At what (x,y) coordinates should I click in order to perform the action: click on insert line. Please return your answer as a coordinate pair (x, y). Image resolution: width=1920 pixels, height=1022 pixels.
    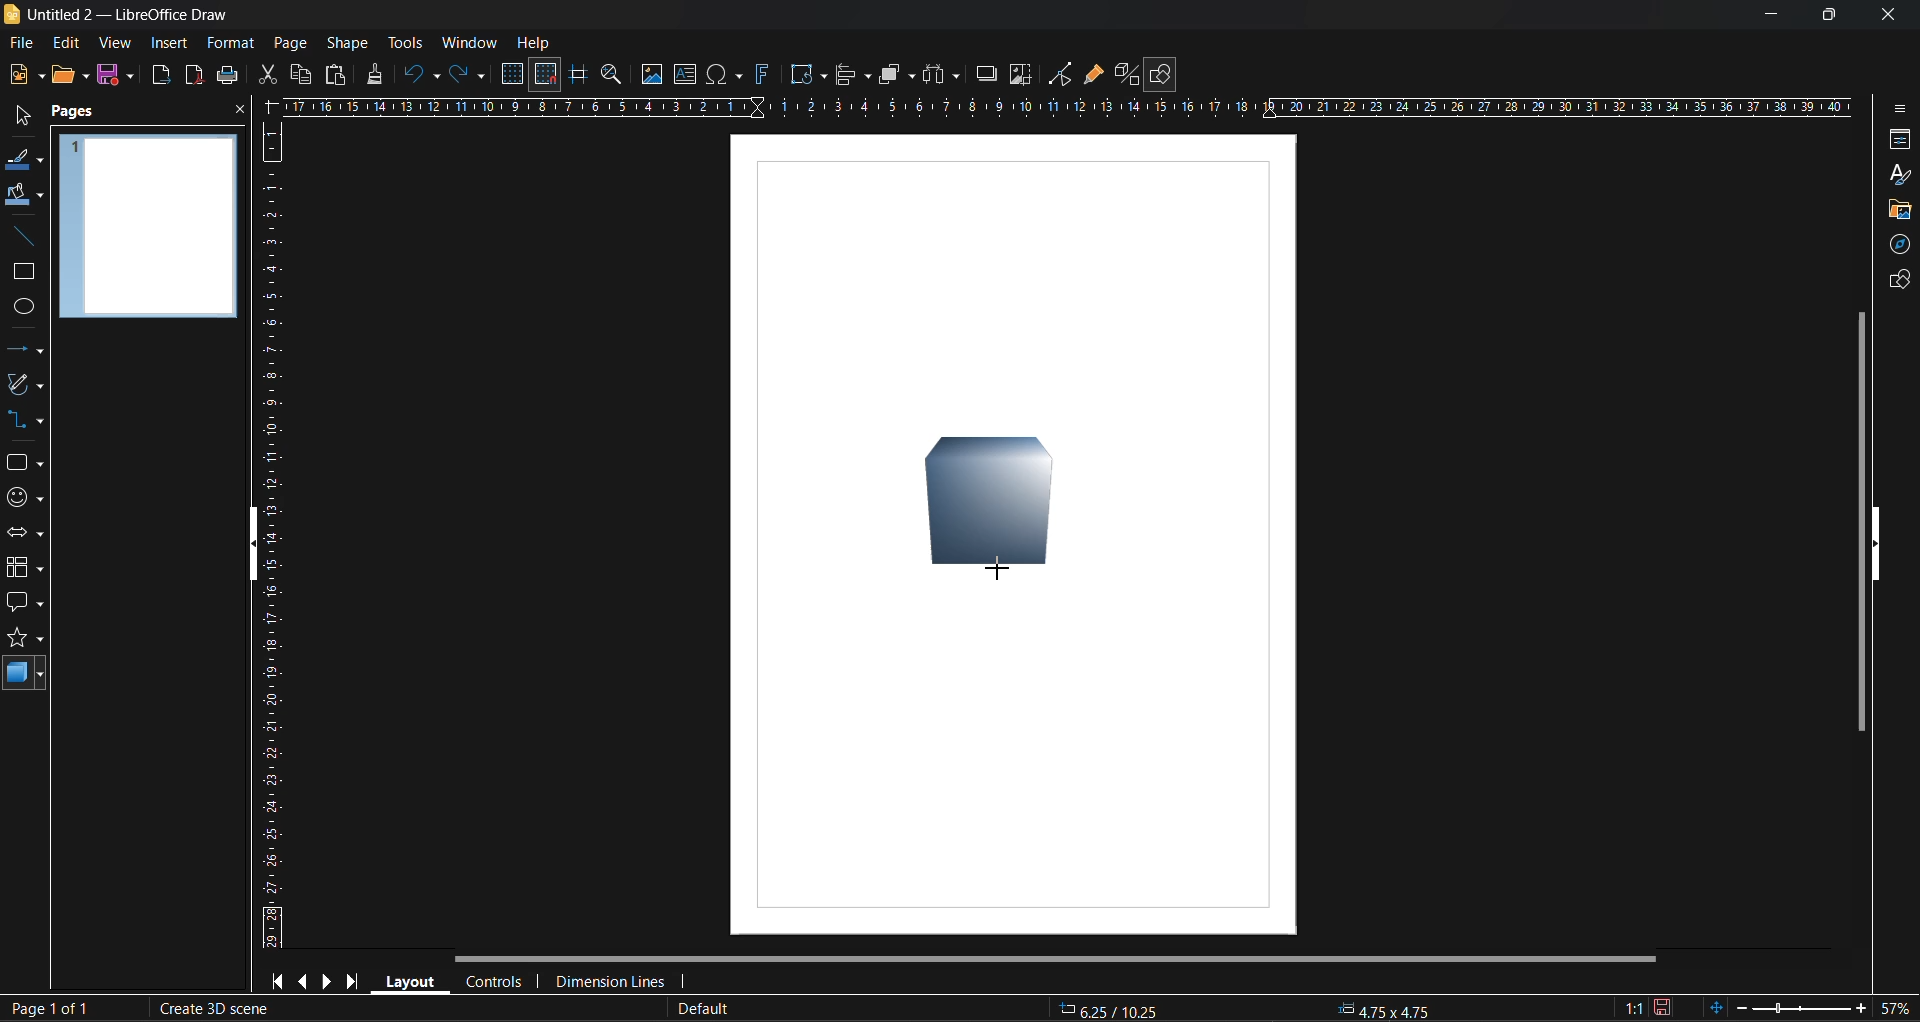
    Looking at the image, I should click on (23, 236).